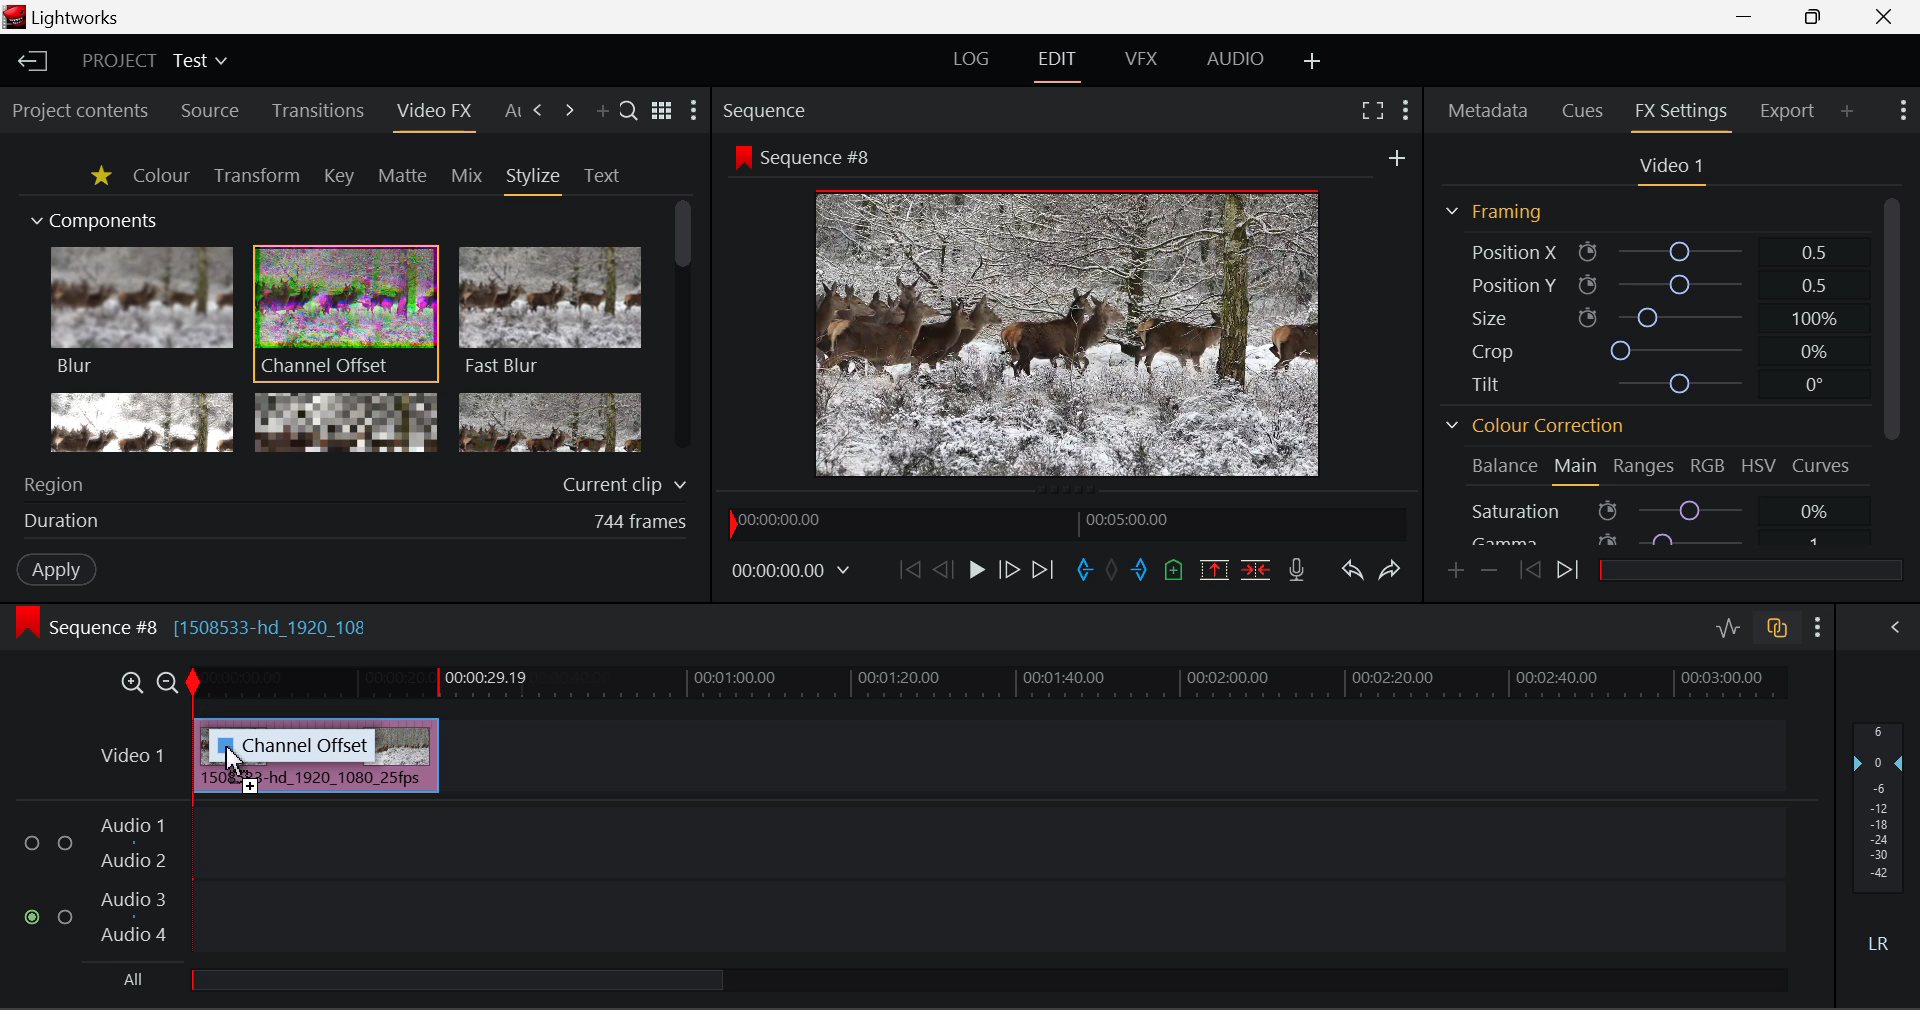  I want to click on DRAG_TO Cursor Position, so click(233, 760).